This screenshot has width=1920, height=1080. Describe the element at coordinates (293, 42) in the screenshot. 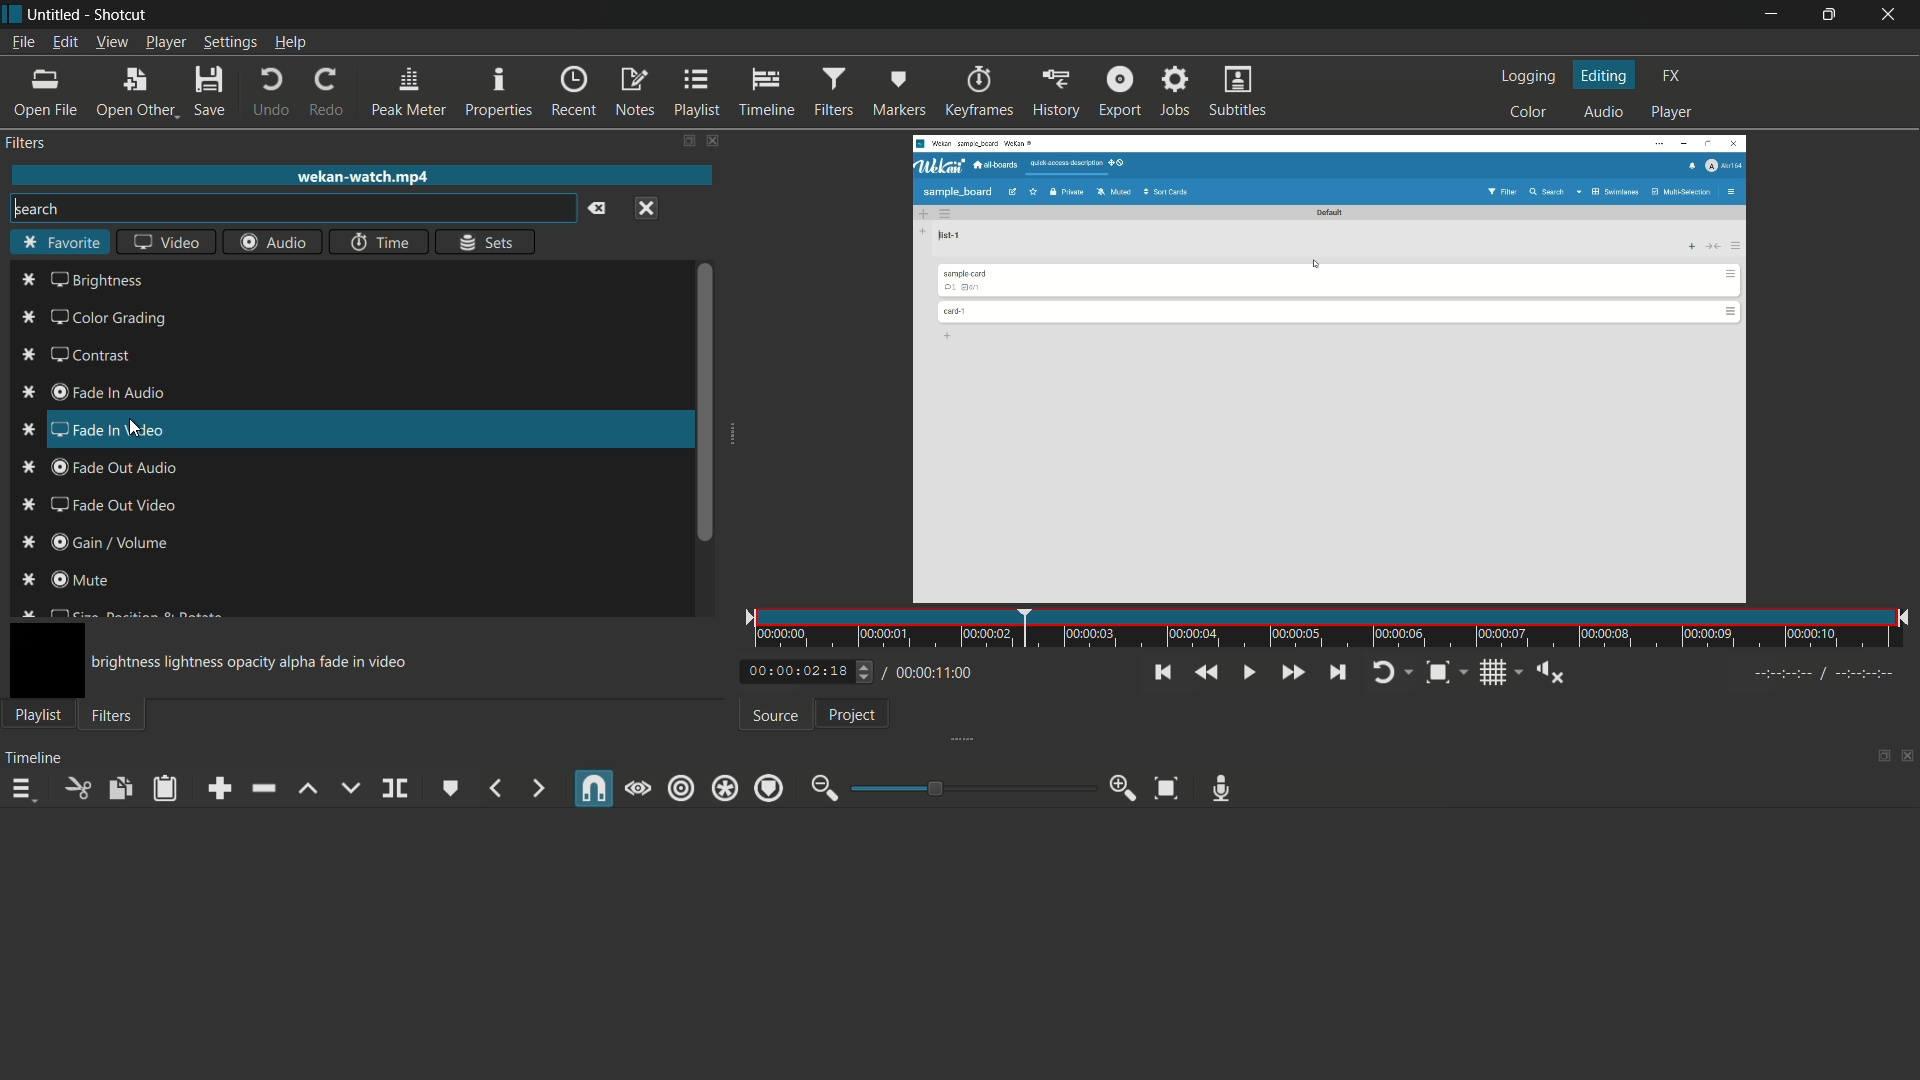

I see `help menu` at that location.